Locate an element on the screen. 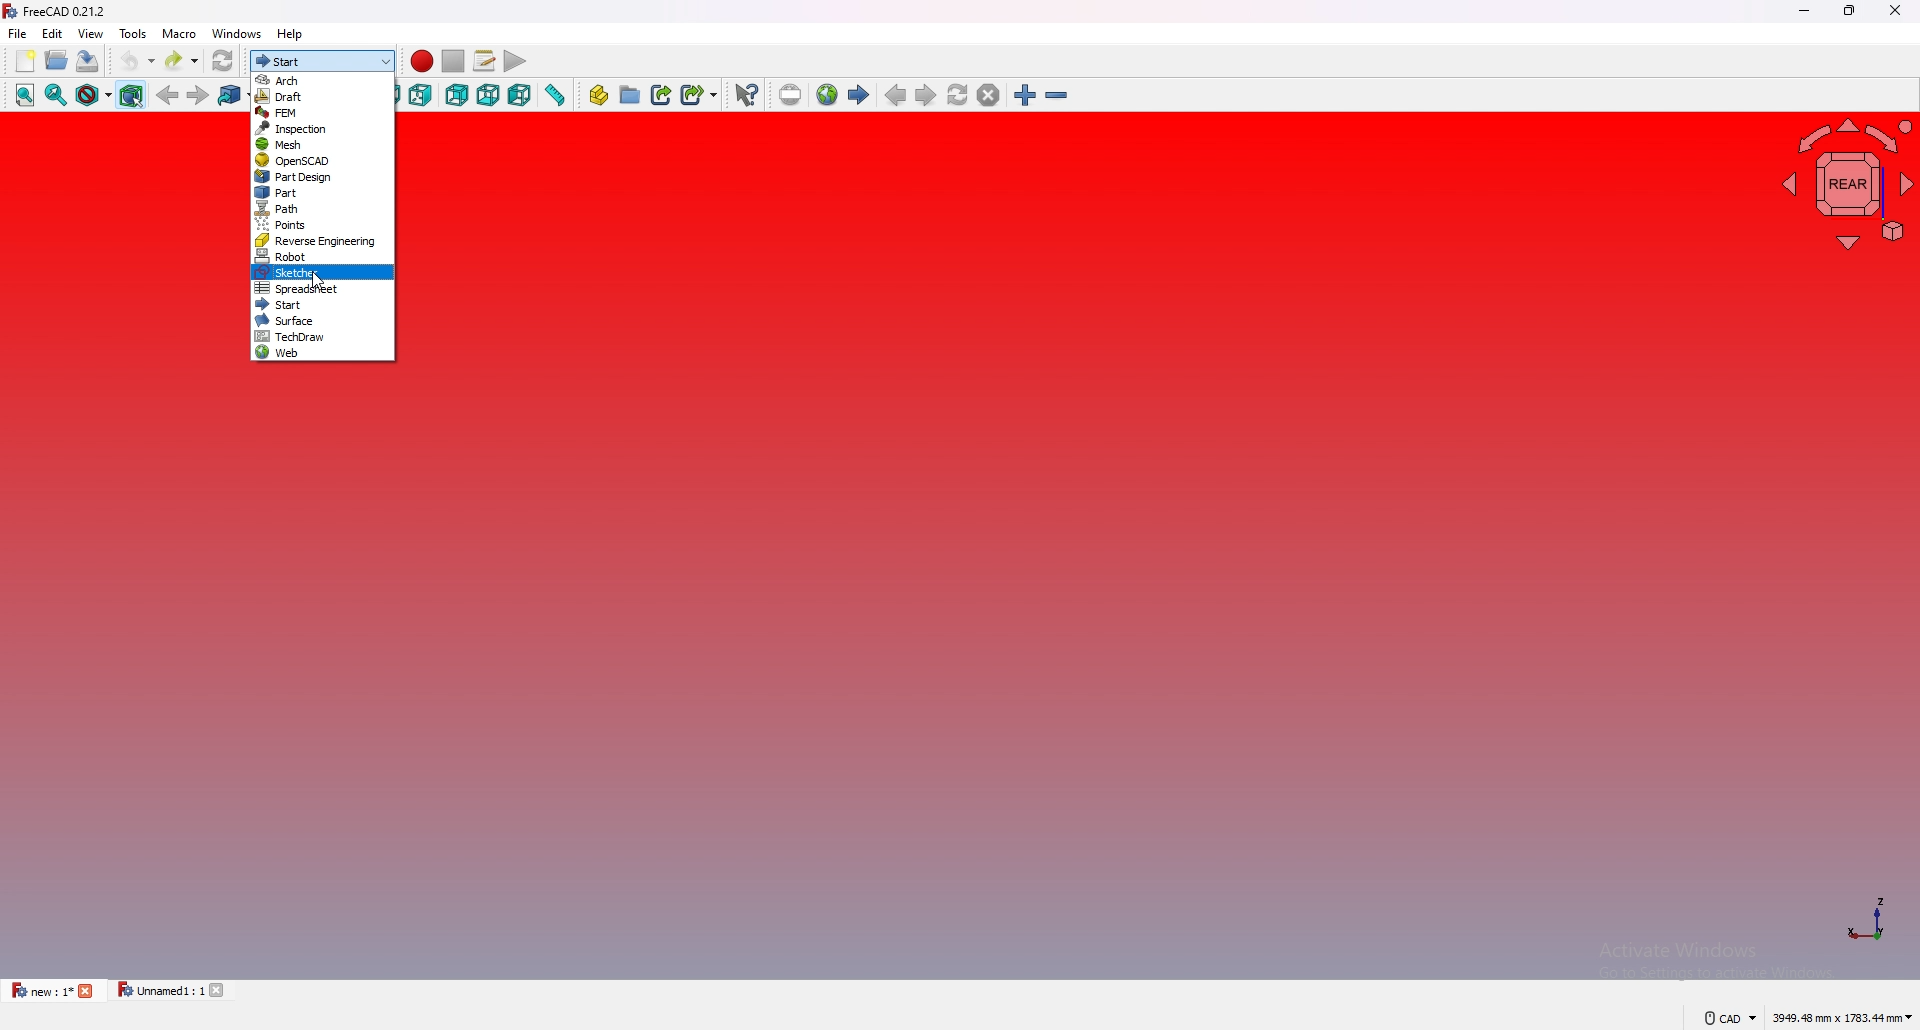 Image resolution: width=1920 pixels, height=1030 pixels. close is located at coordinates (223, 989).